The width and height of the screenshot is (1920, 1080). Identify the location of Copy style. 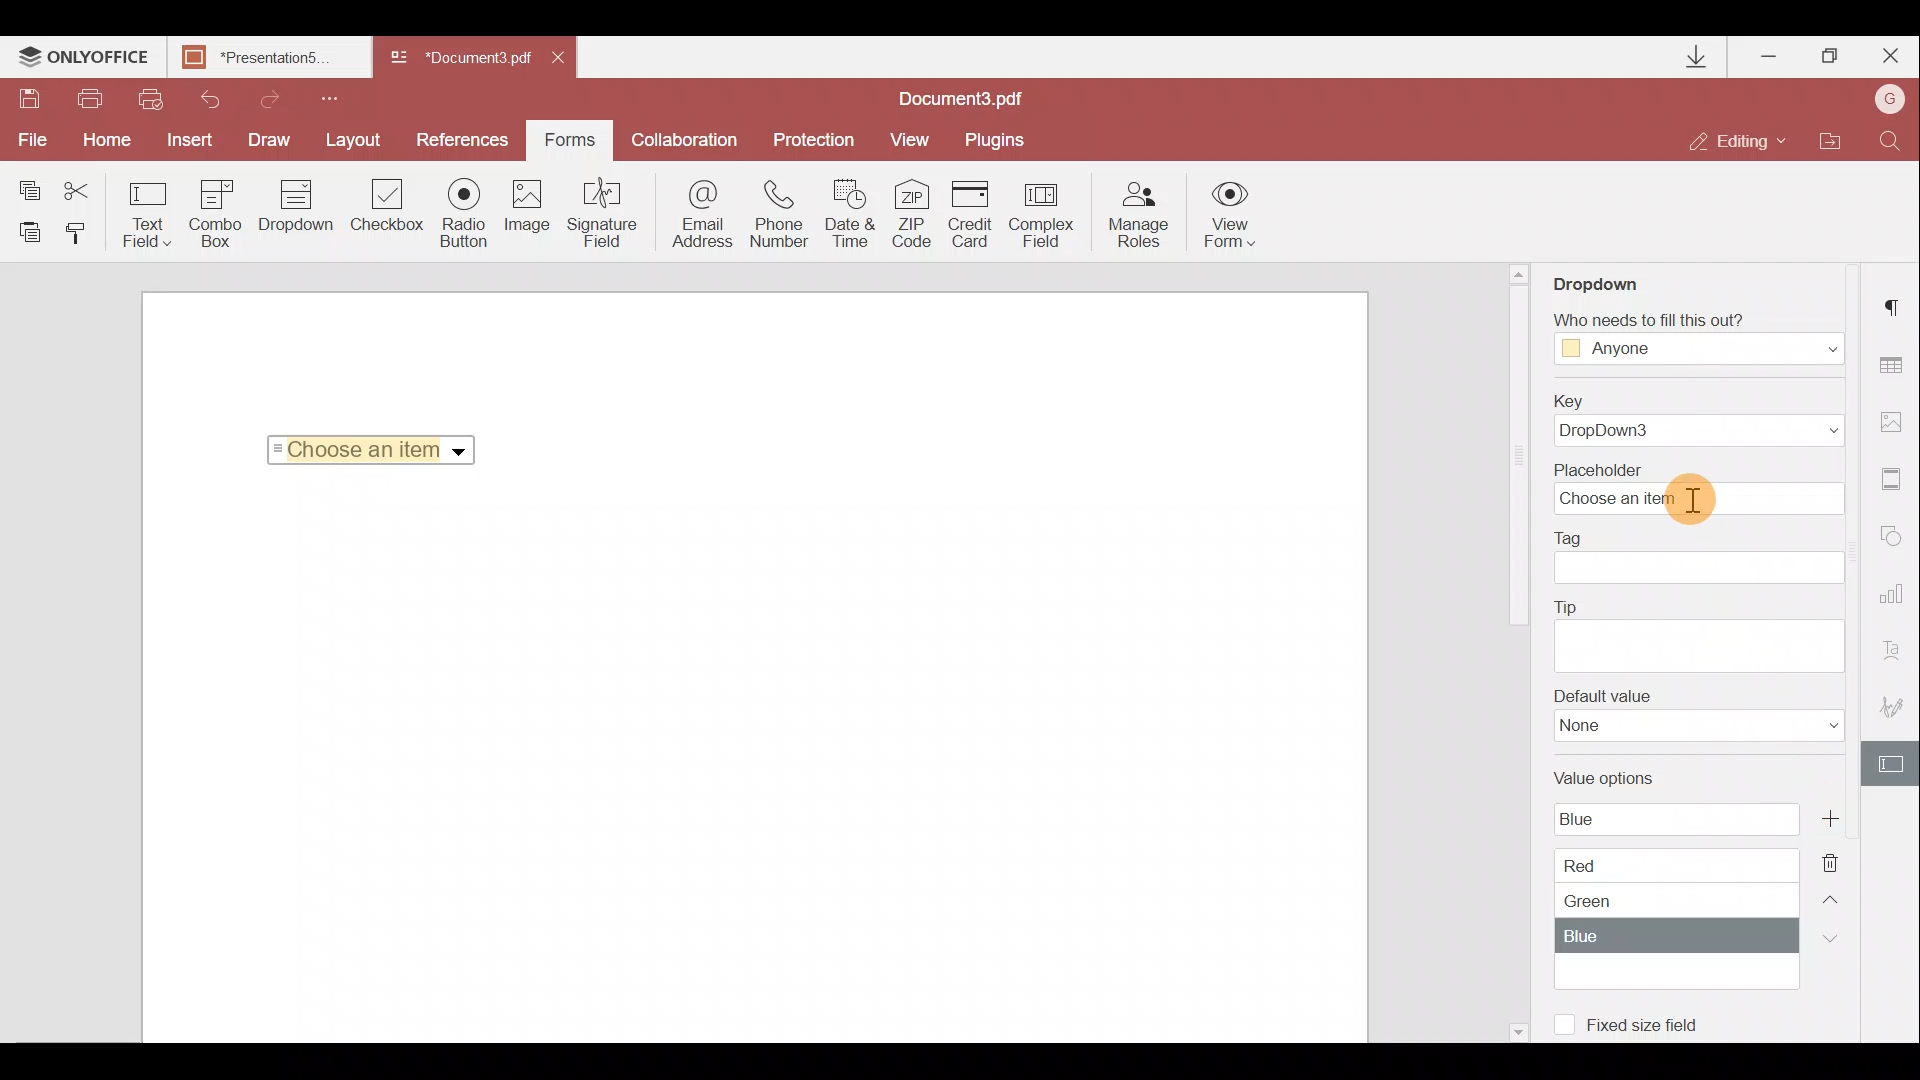
(83, 238).